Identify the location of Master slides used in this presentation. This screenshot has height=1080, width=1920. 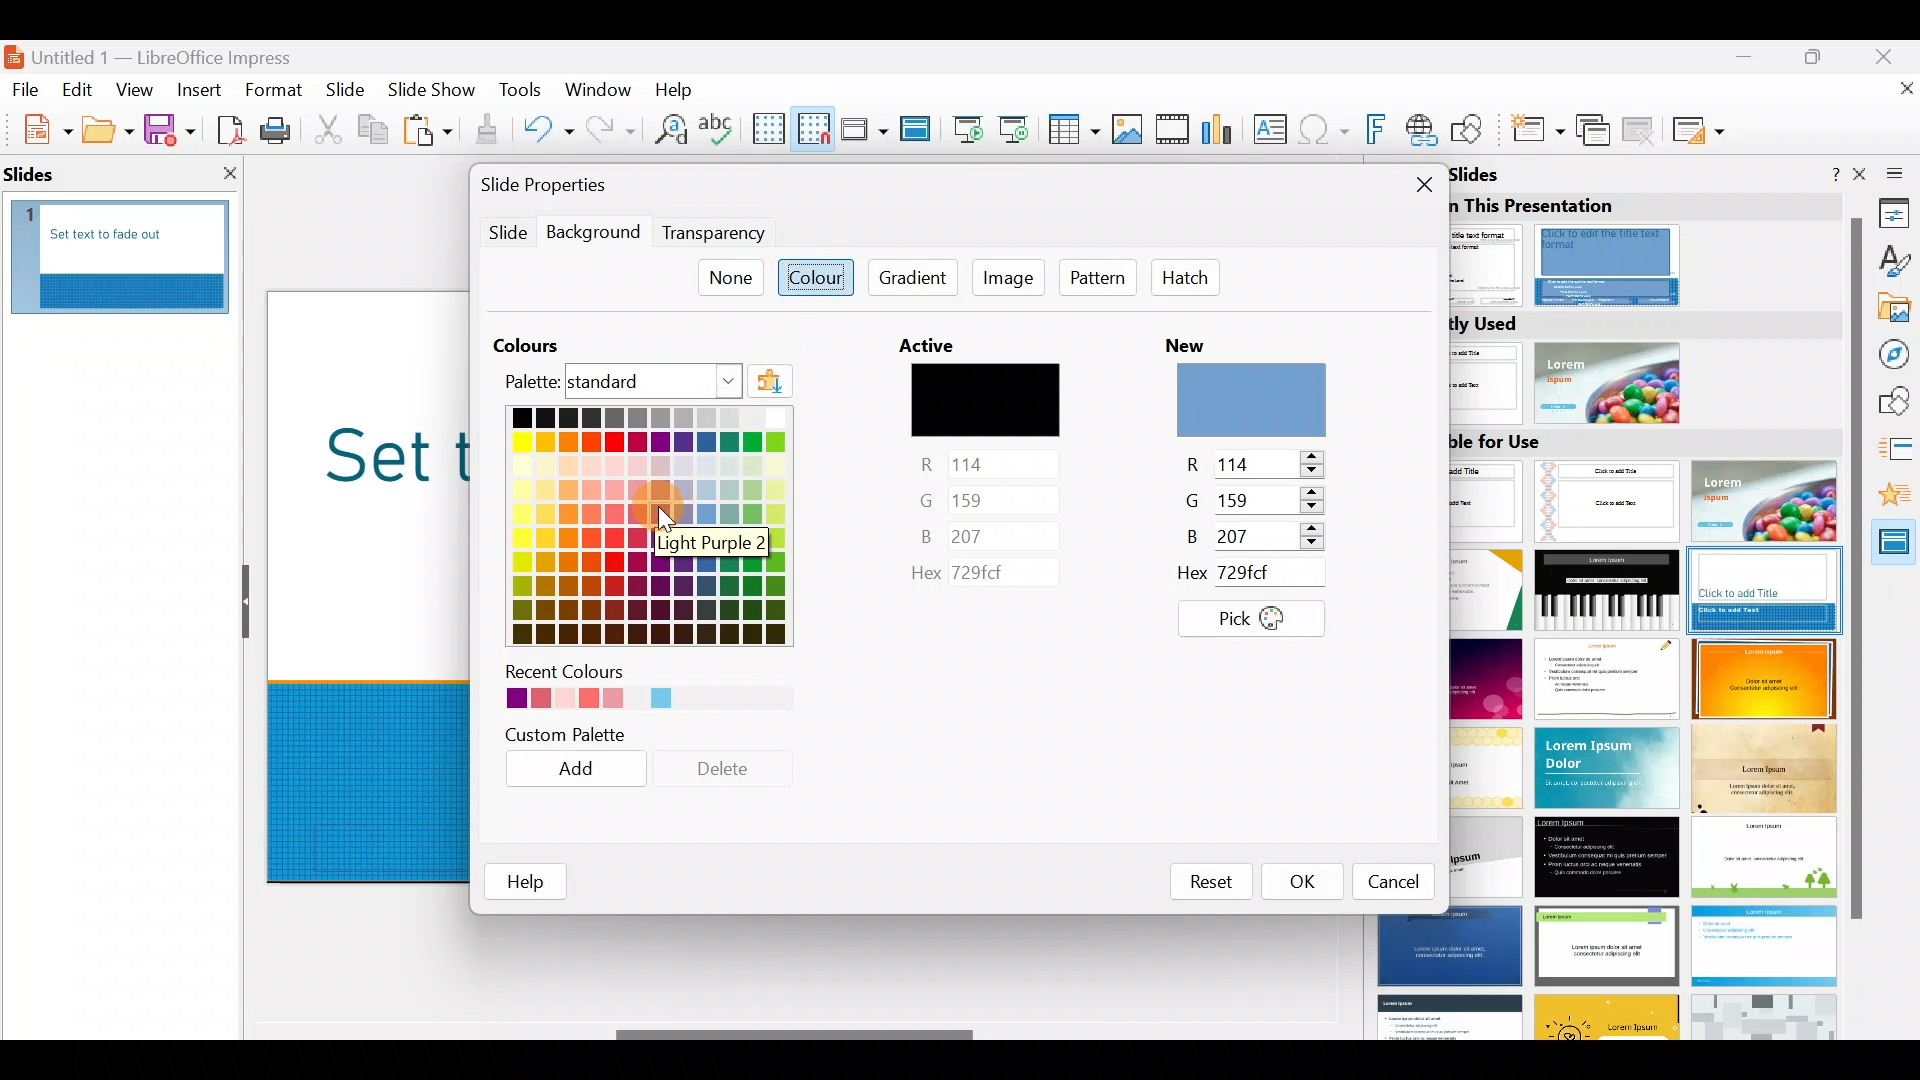
(1642, 235).